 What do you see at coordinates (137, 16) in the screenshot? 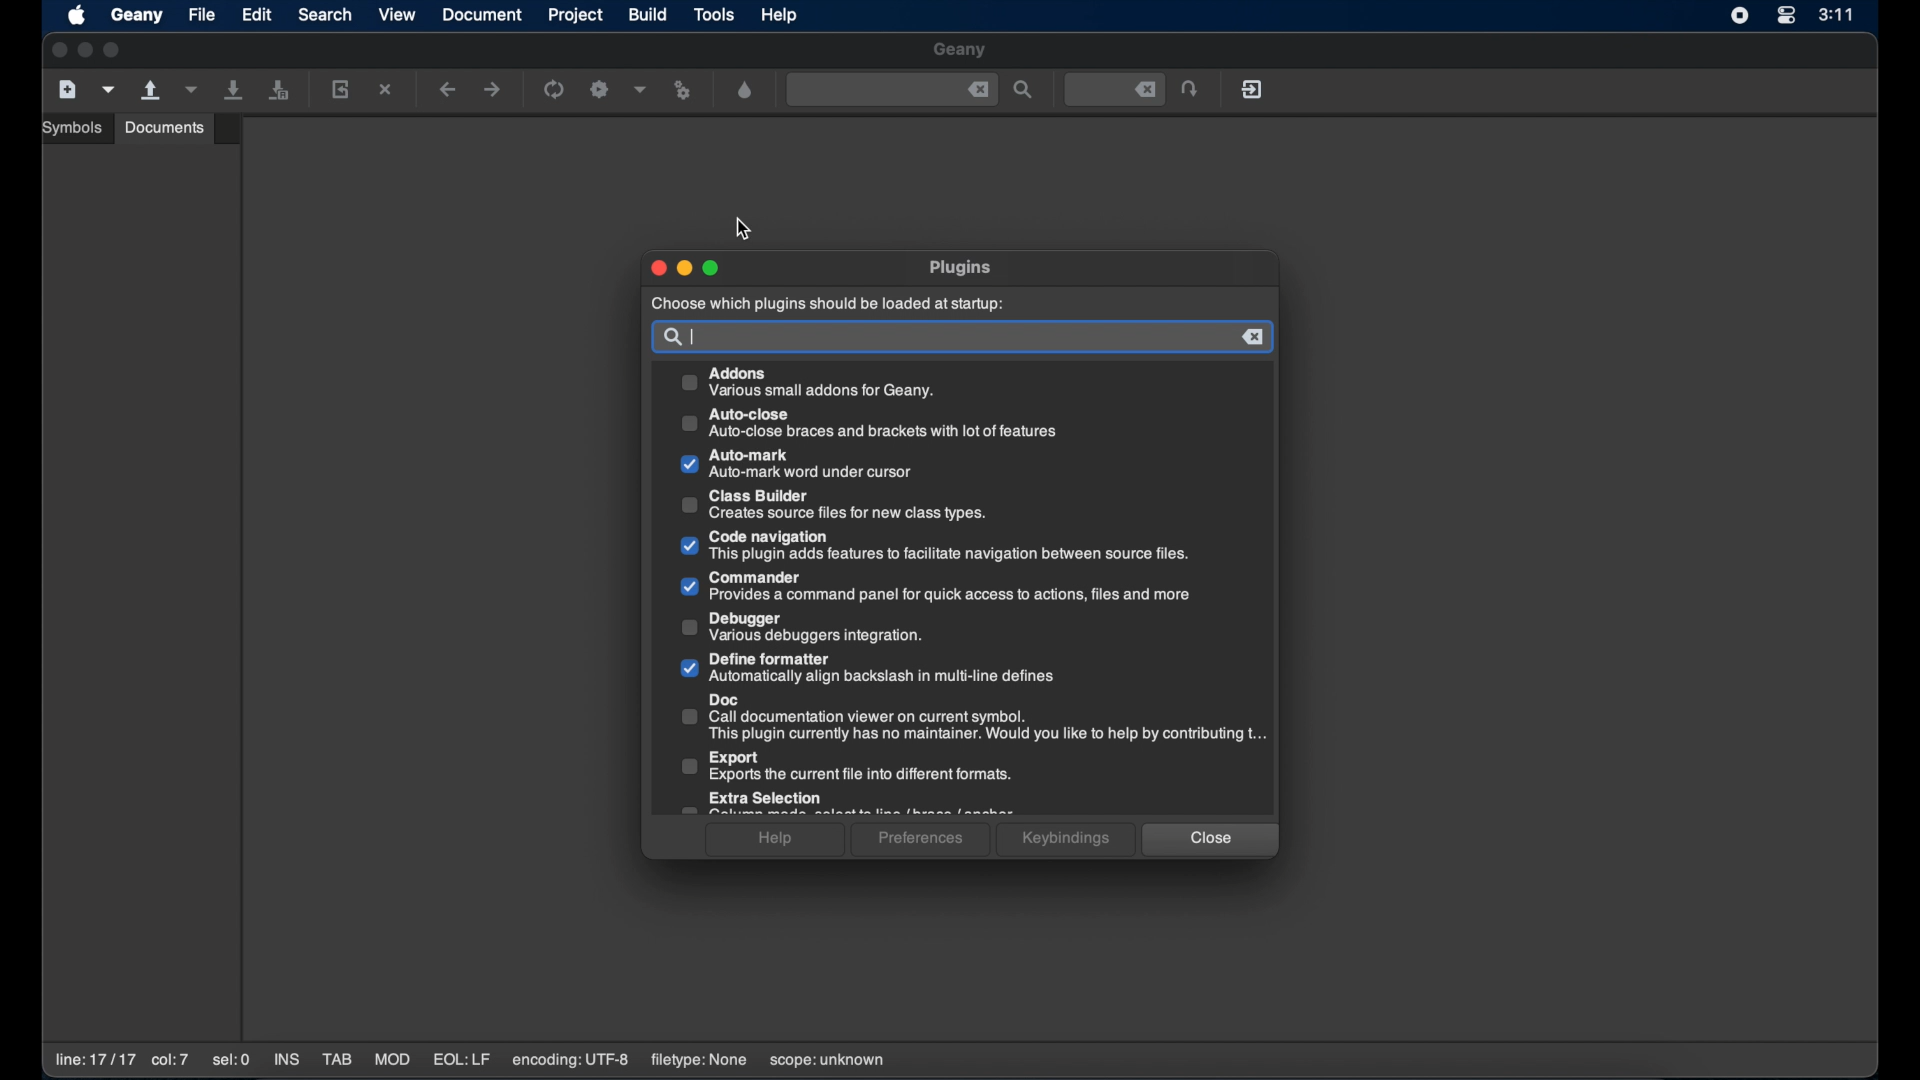
I see `geany` at bounding box center [137, 16].